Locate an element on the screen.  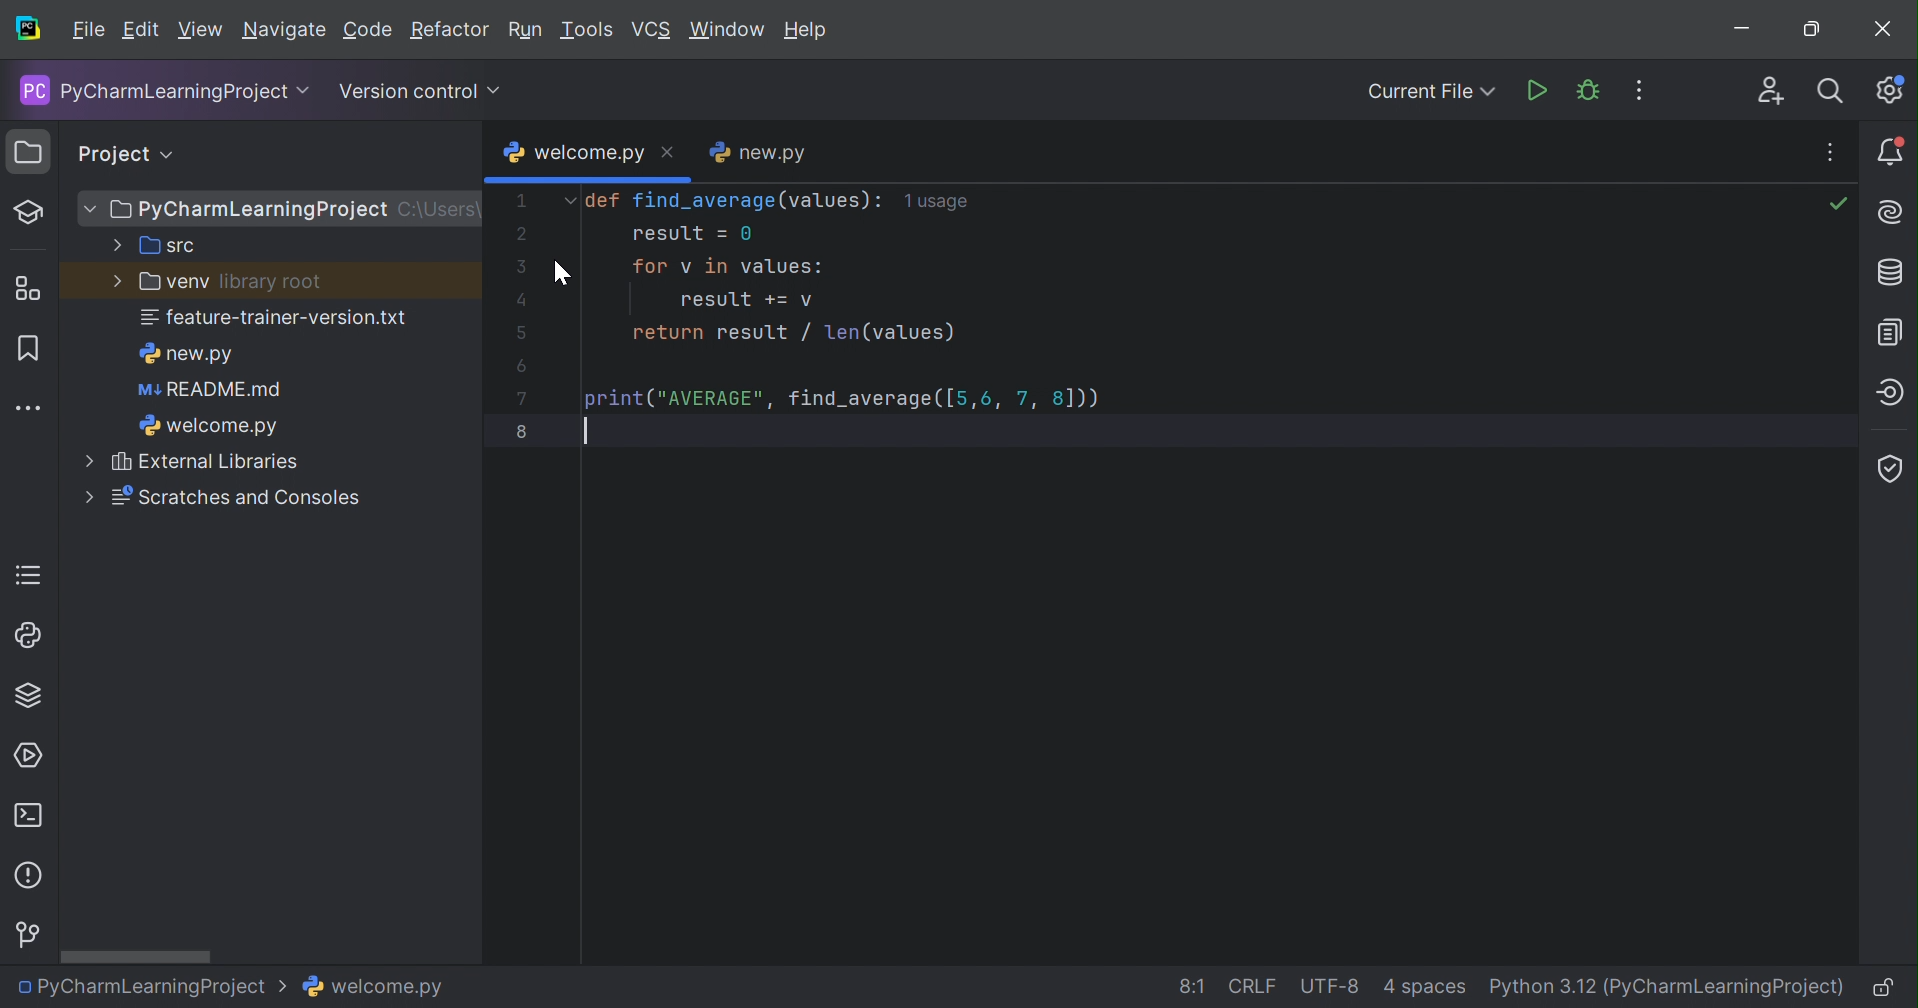
Project icon is located at coordinates (24, 150).